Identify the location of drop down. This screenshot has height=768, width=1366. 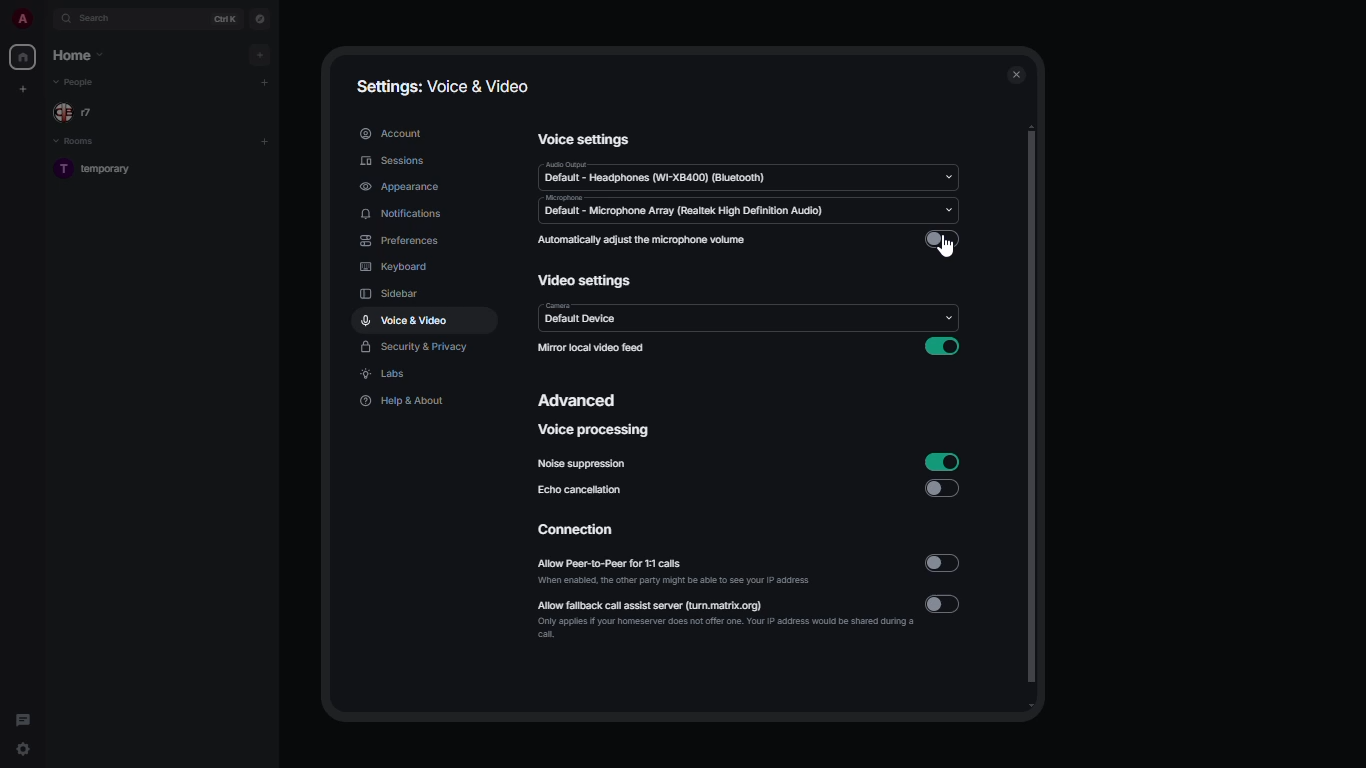
(950, 319).